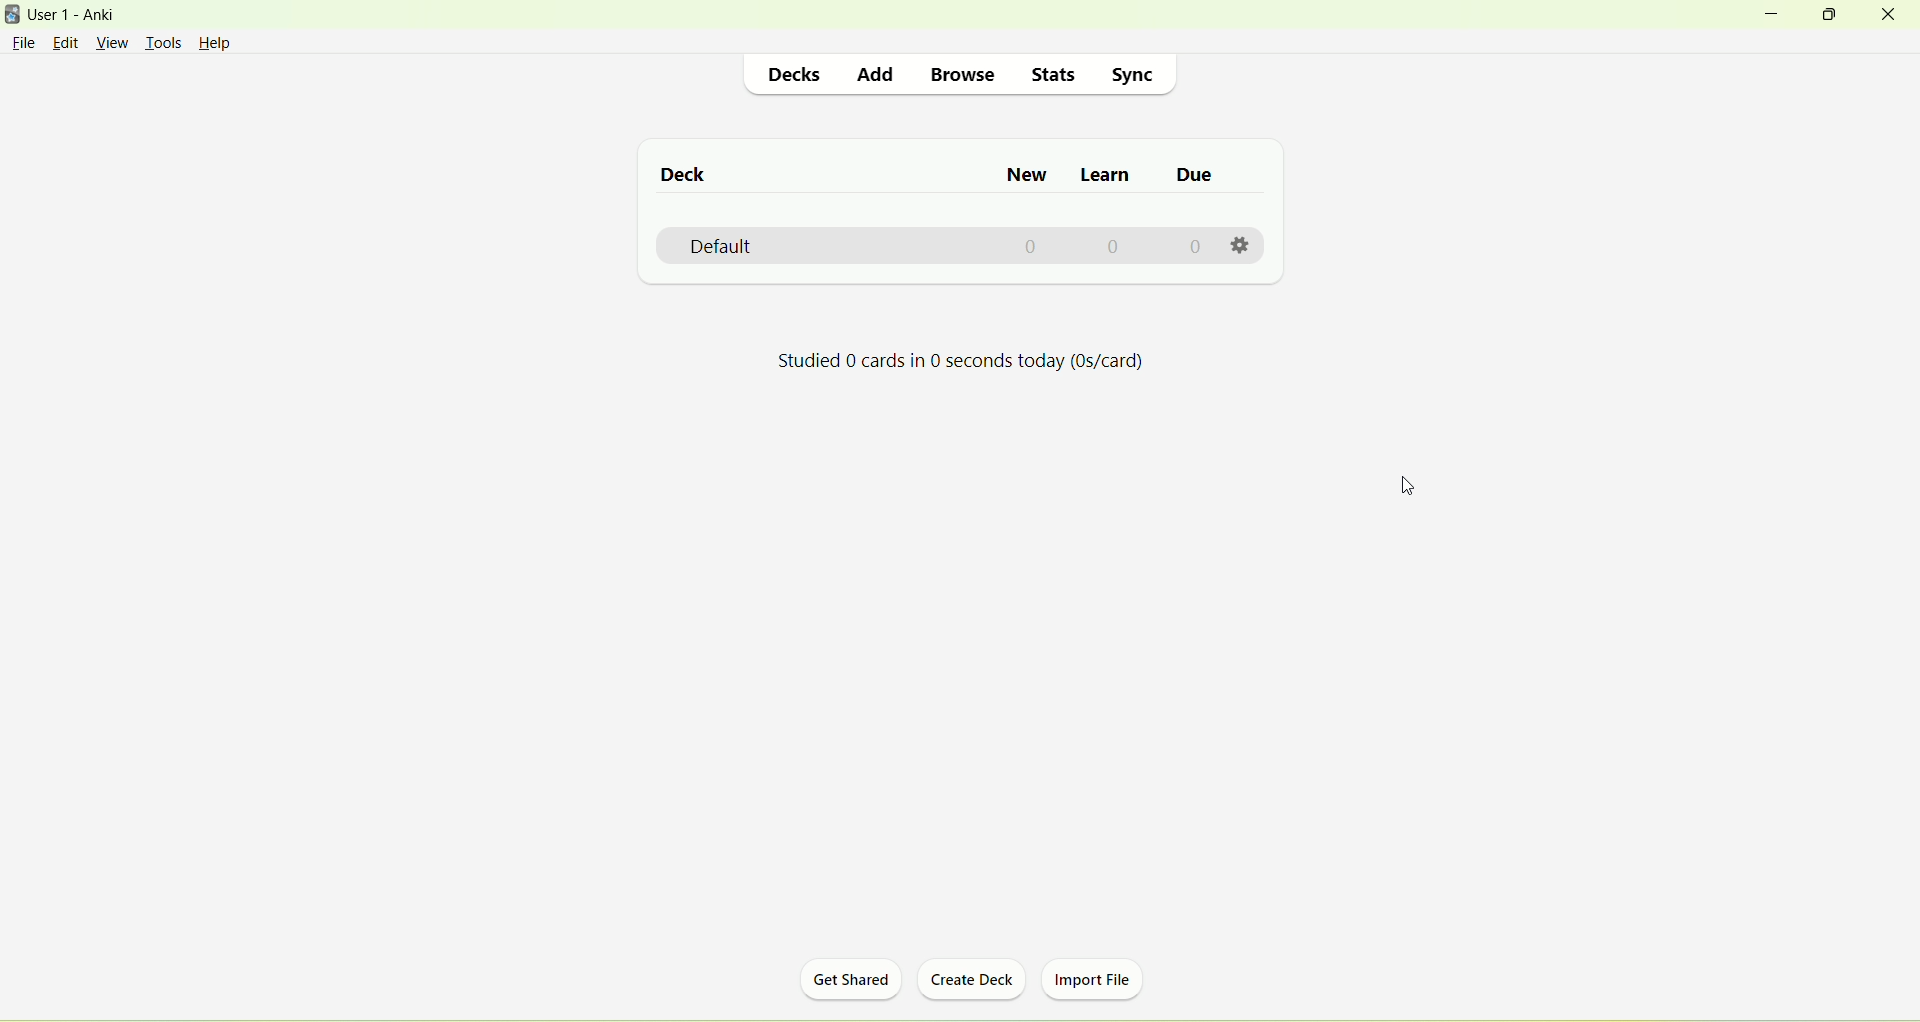  Describe the element at coordinates (928, 248) in the screenshot. I see `default` at that location.